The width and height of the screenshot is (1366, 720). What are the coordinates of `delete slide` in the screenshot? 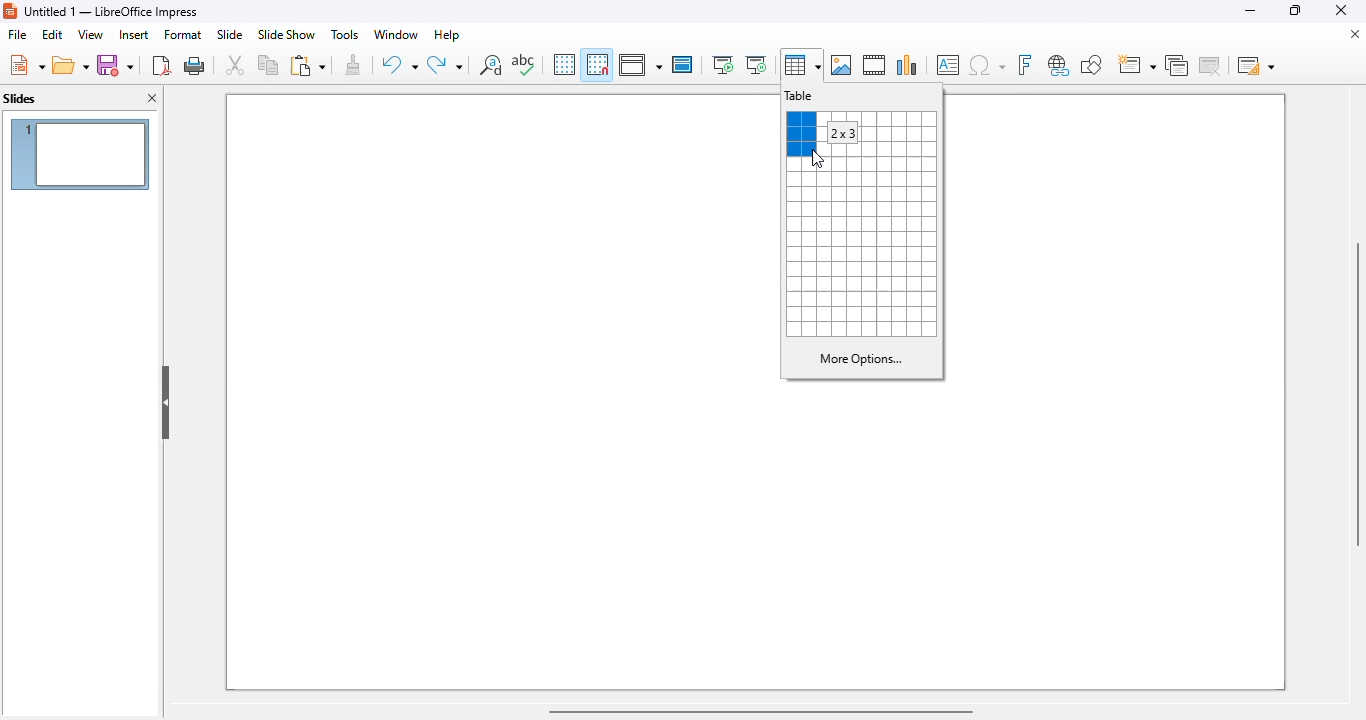 It's located at (1210, 65).